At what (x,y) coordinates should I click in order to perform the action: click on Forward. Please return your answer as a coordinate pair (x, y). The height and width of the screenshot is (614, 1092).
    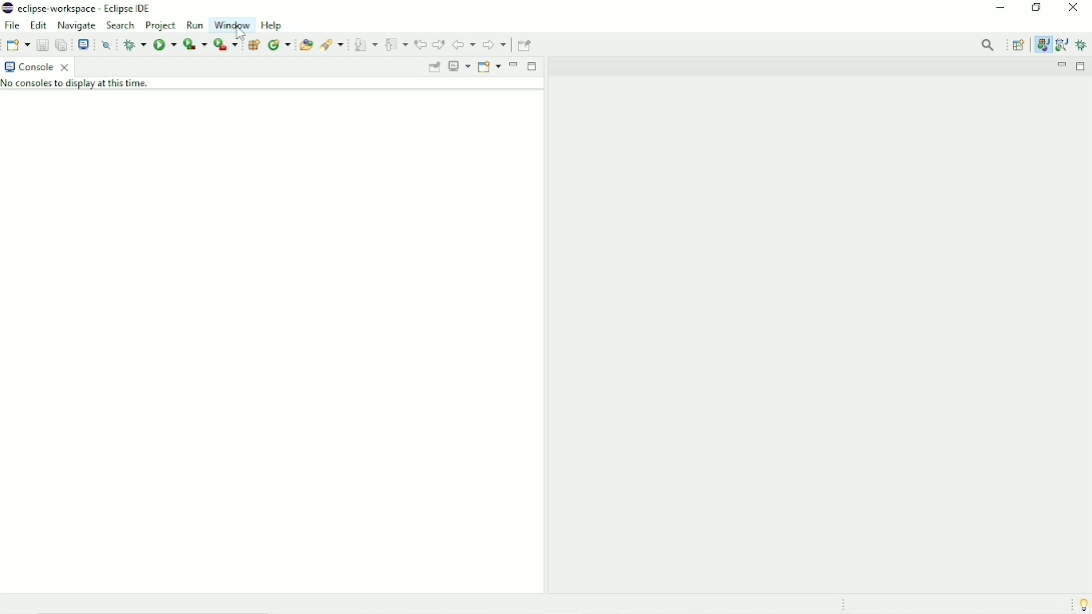
    Looking at the image, I should click on (495, 46).